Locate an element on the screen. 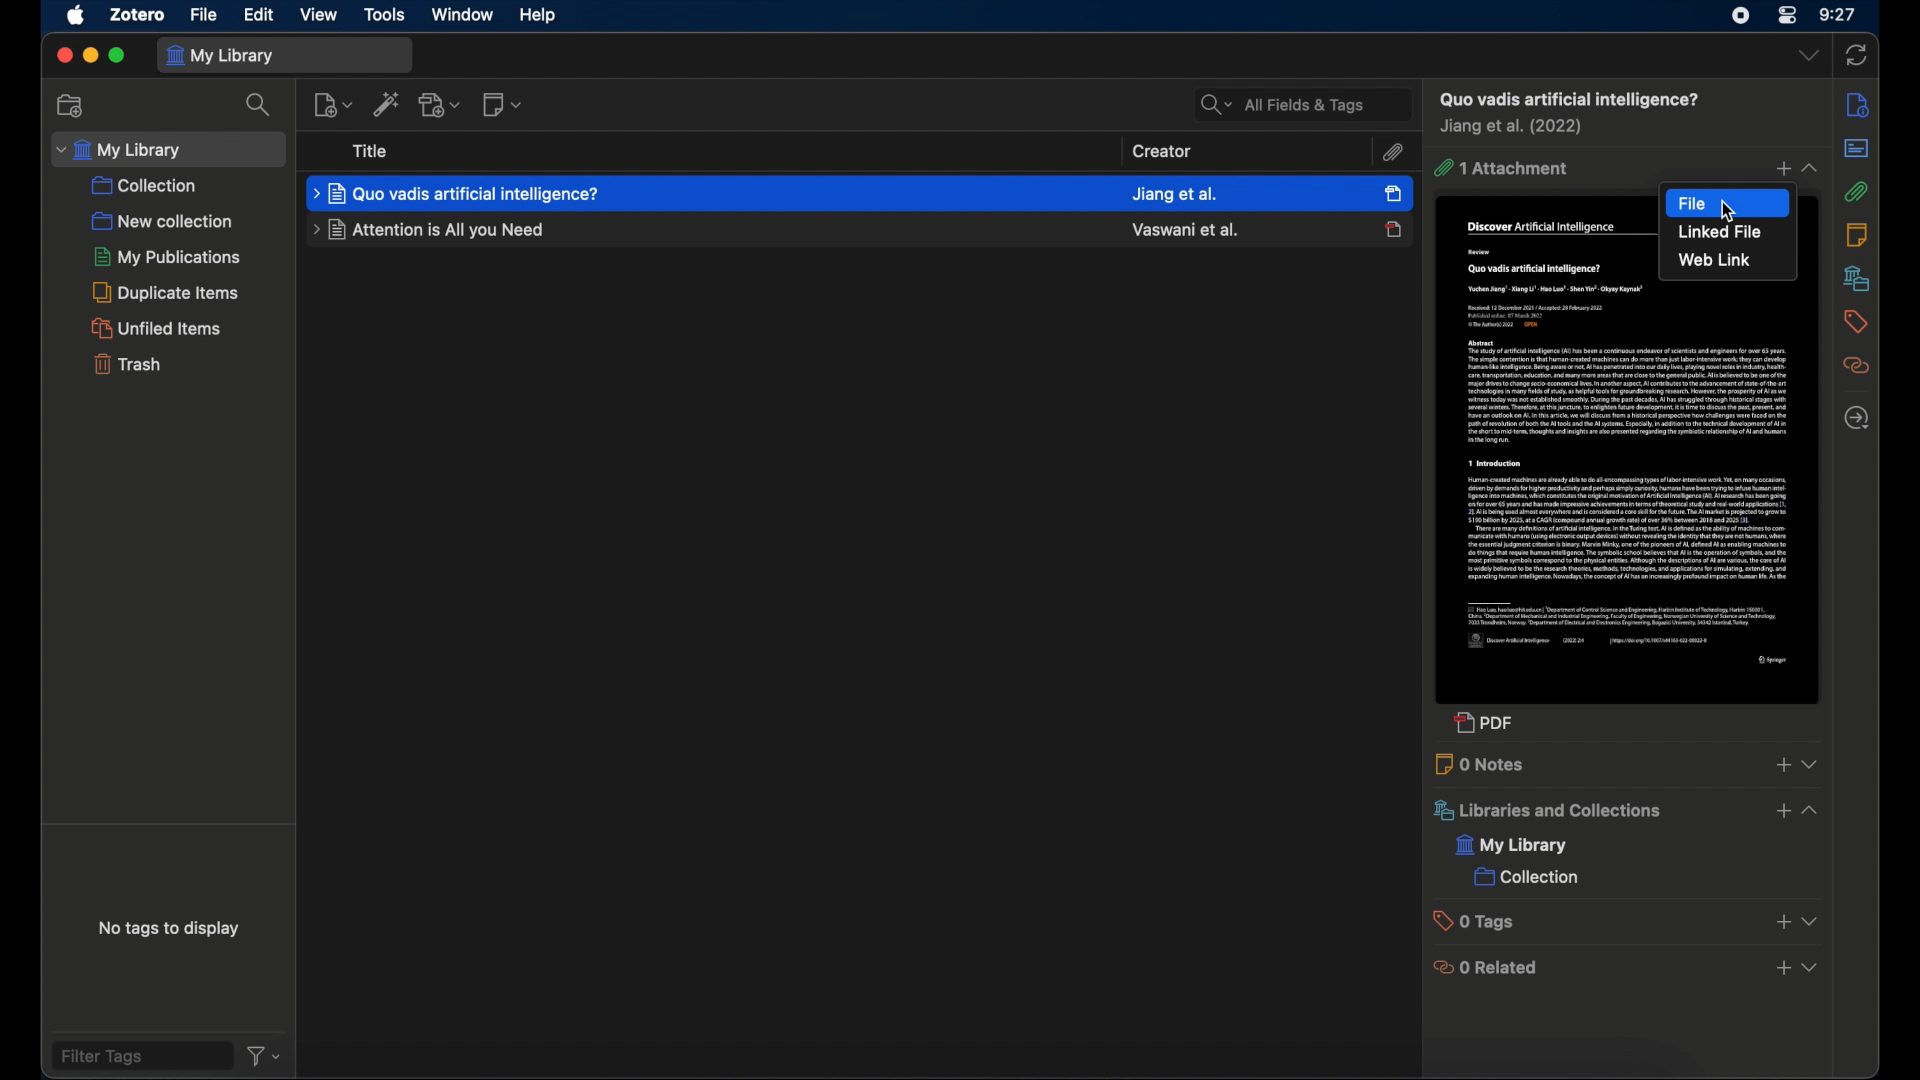 The height and width of the screenshot is (1080, 1920). add is located at coordinates (1779, 170).